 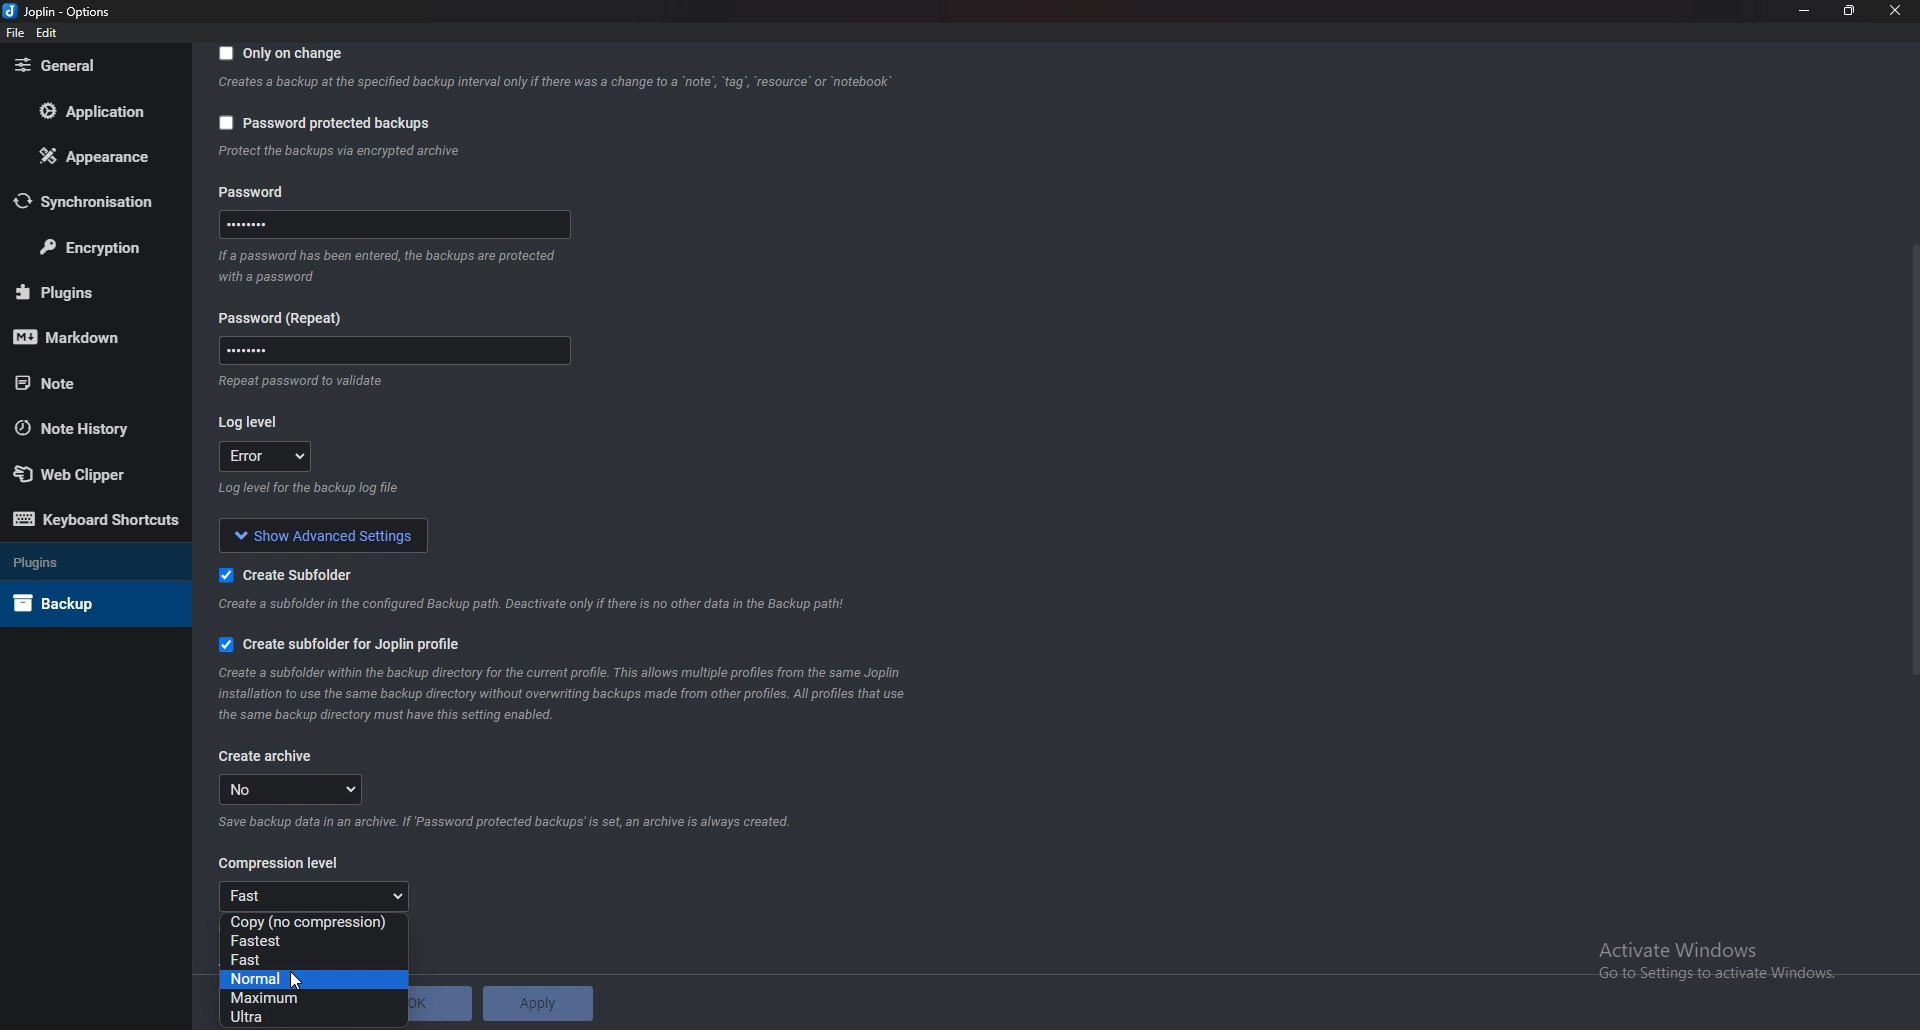 I want to click on Only on change, so click(x=284, y=55).